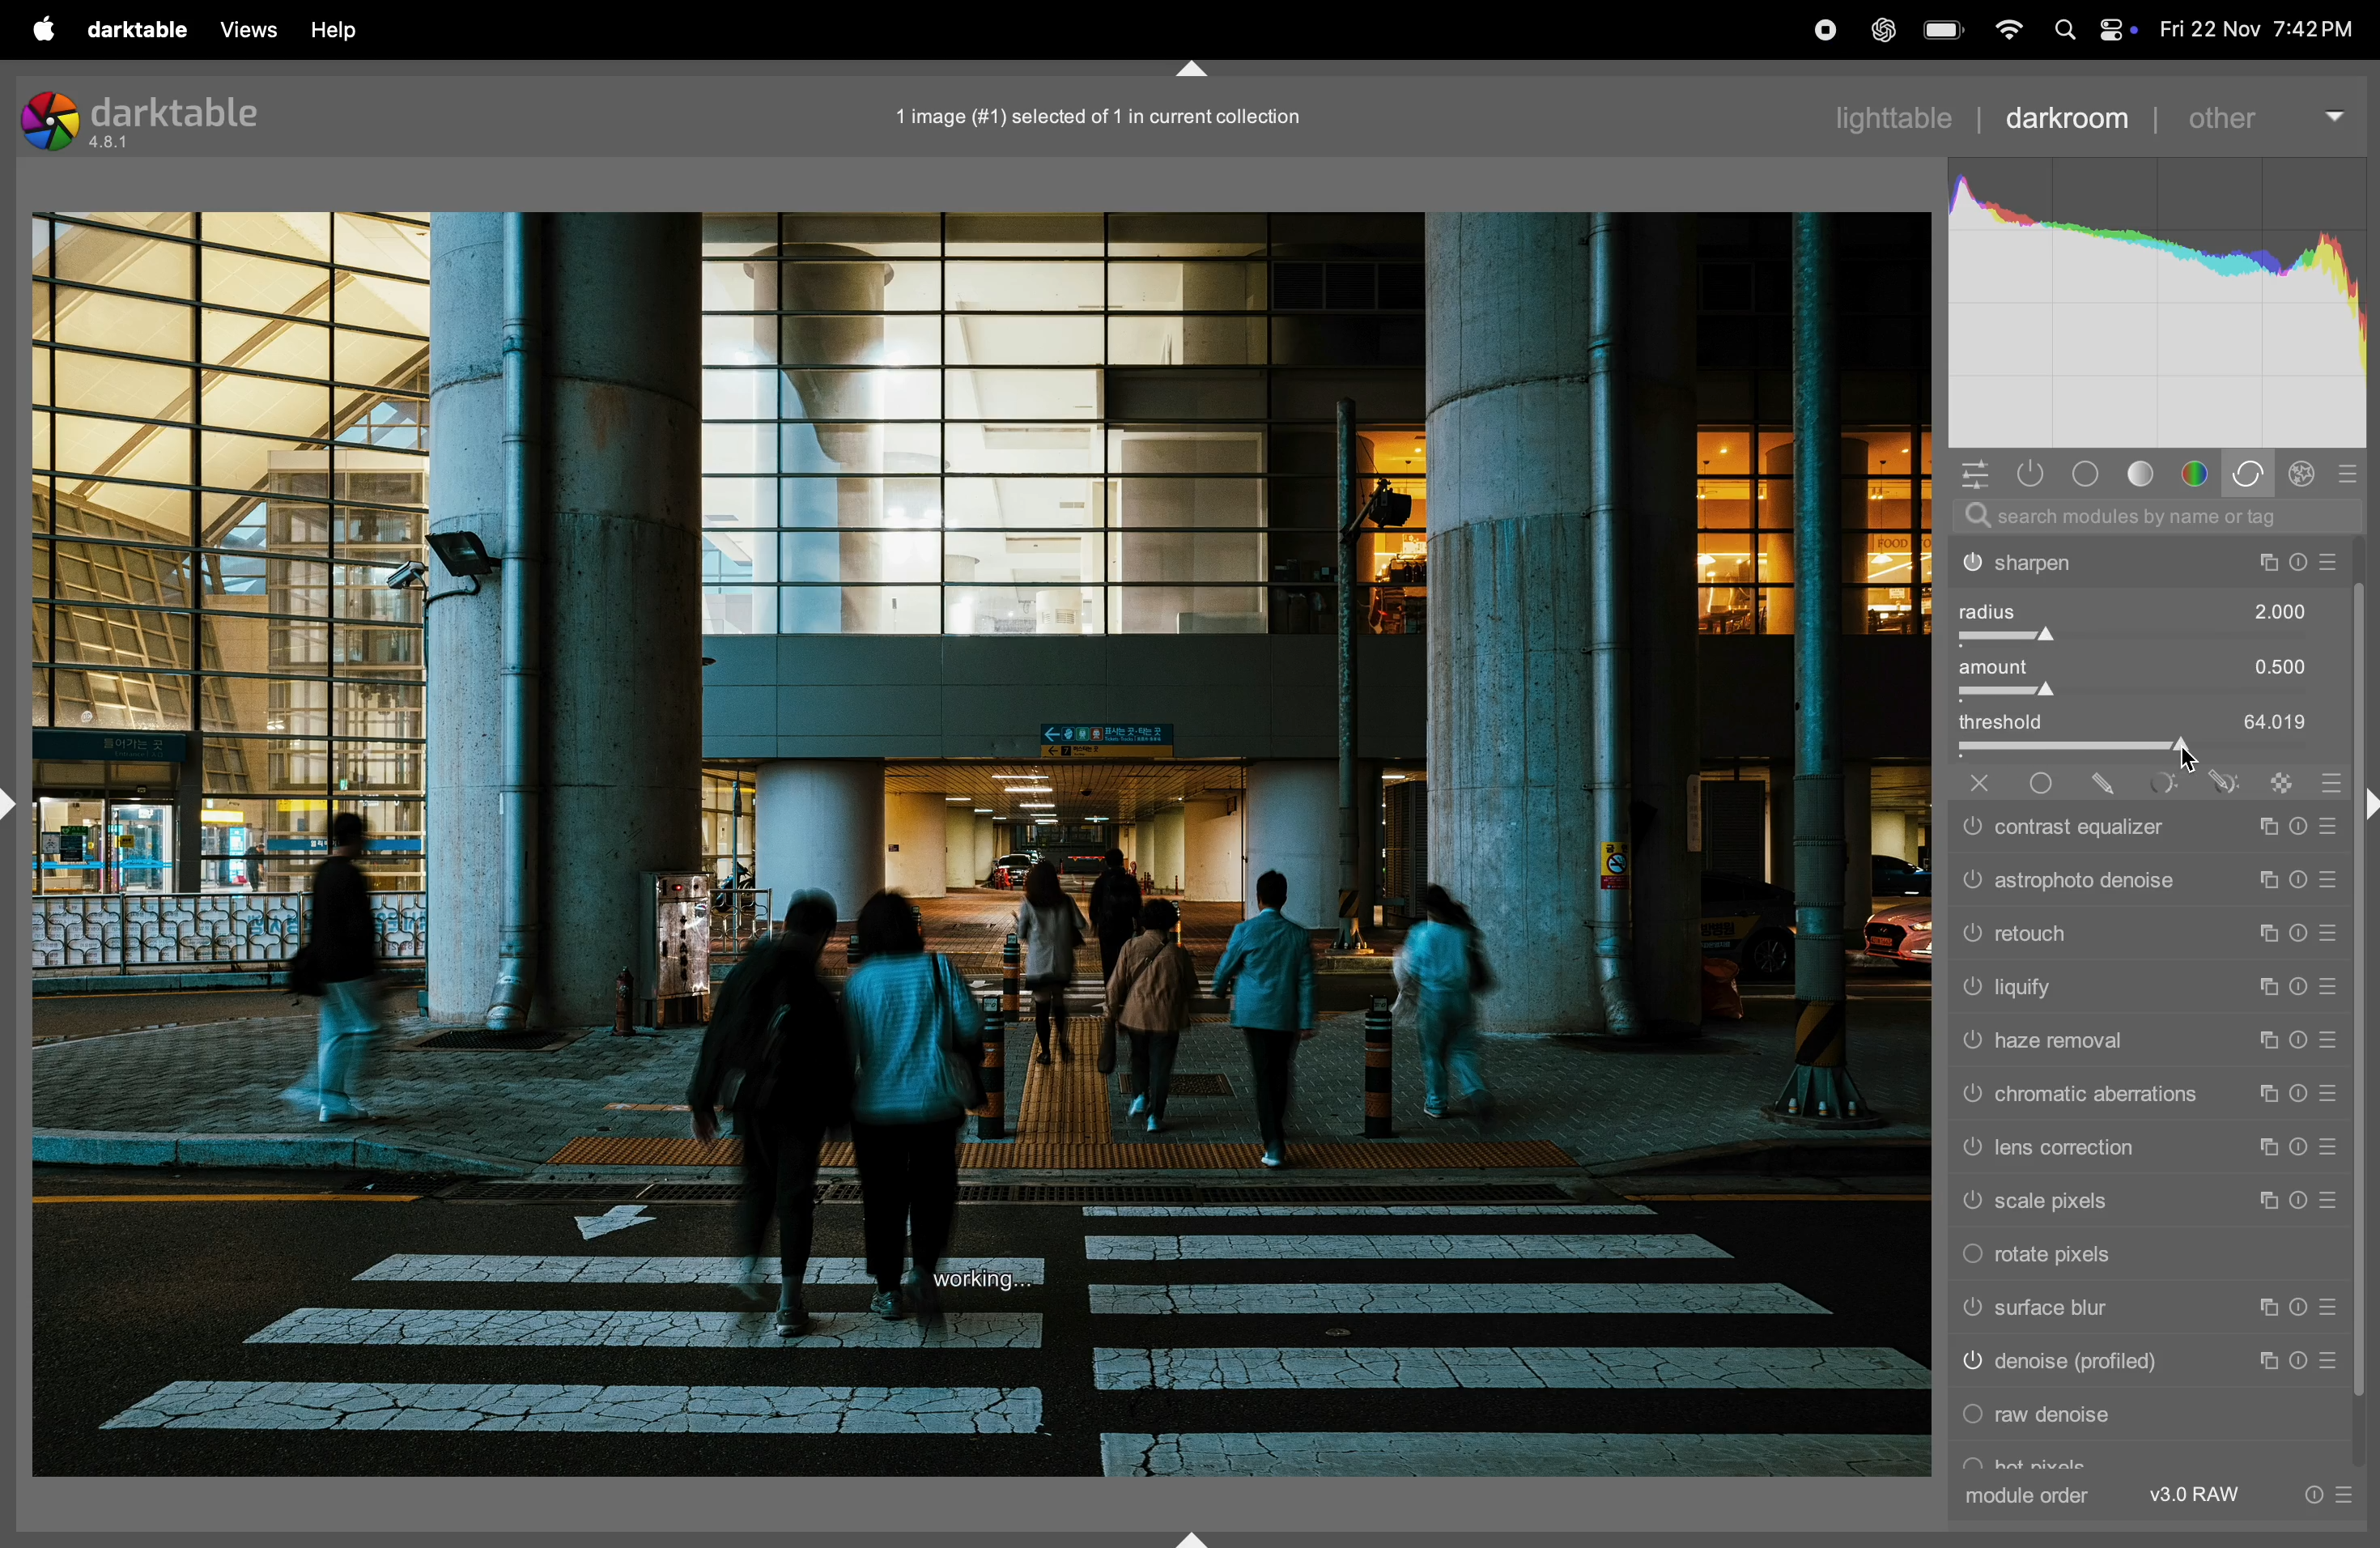 This screenshot has height=1548, width=2380. I want to click on module order, so click(2032, 1495).